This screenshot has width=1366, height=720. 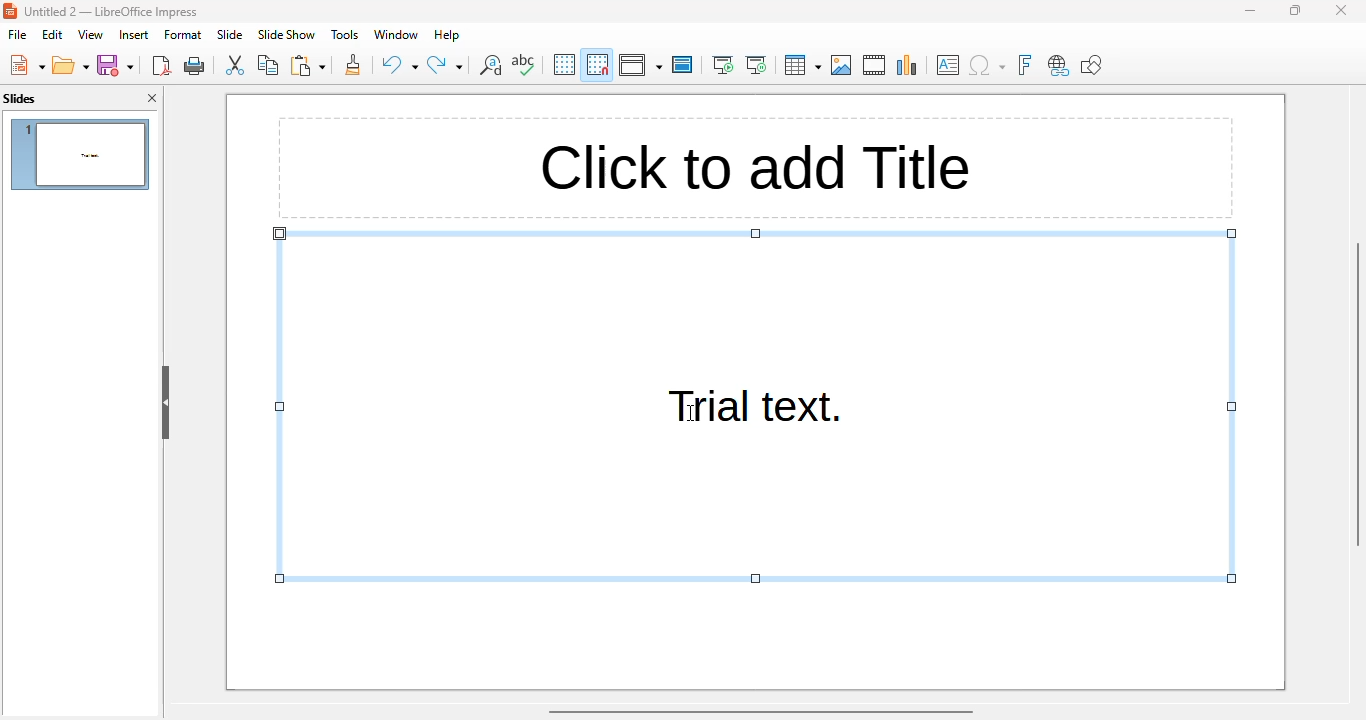 What do you see at coordinates (875, 64) in the screenshot?
I see `insert audio or video` at bounding box center [875, 64].